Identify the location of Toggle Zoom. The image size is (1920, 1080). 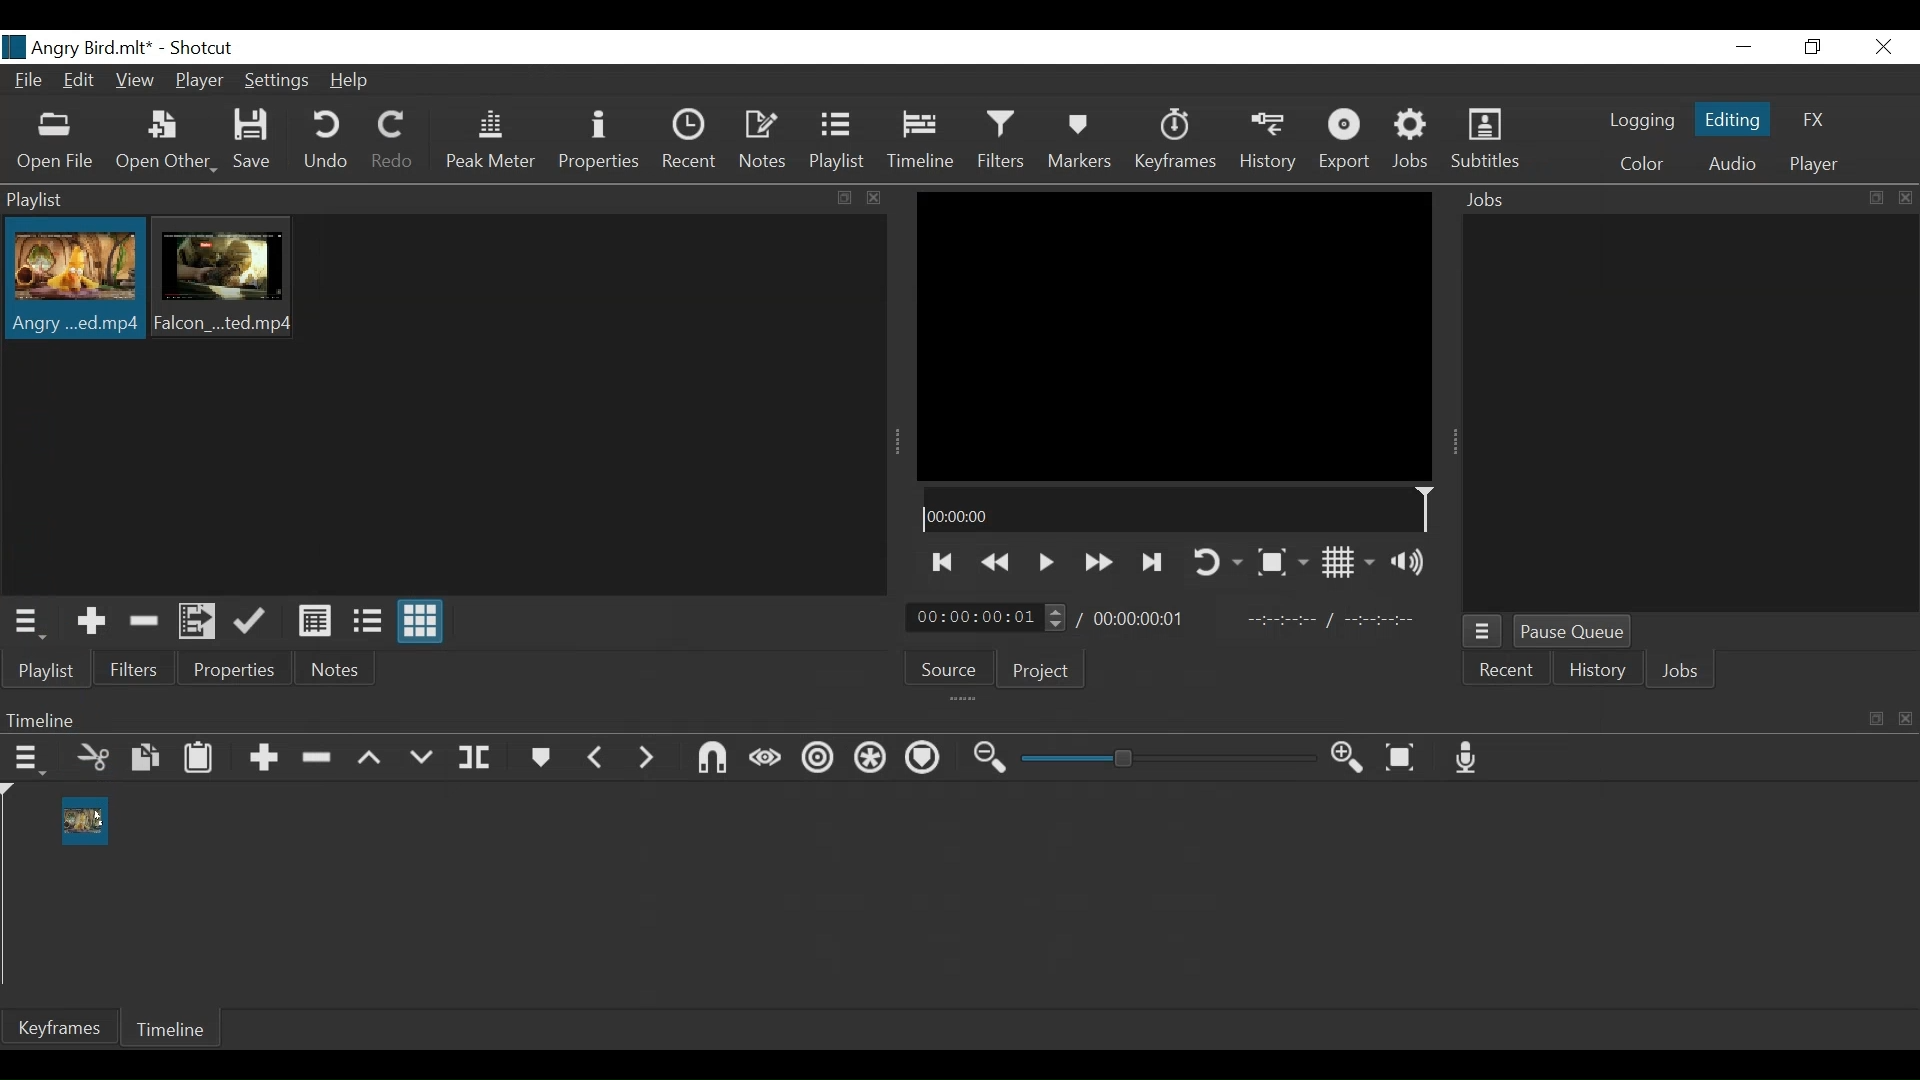
(1281, 563).